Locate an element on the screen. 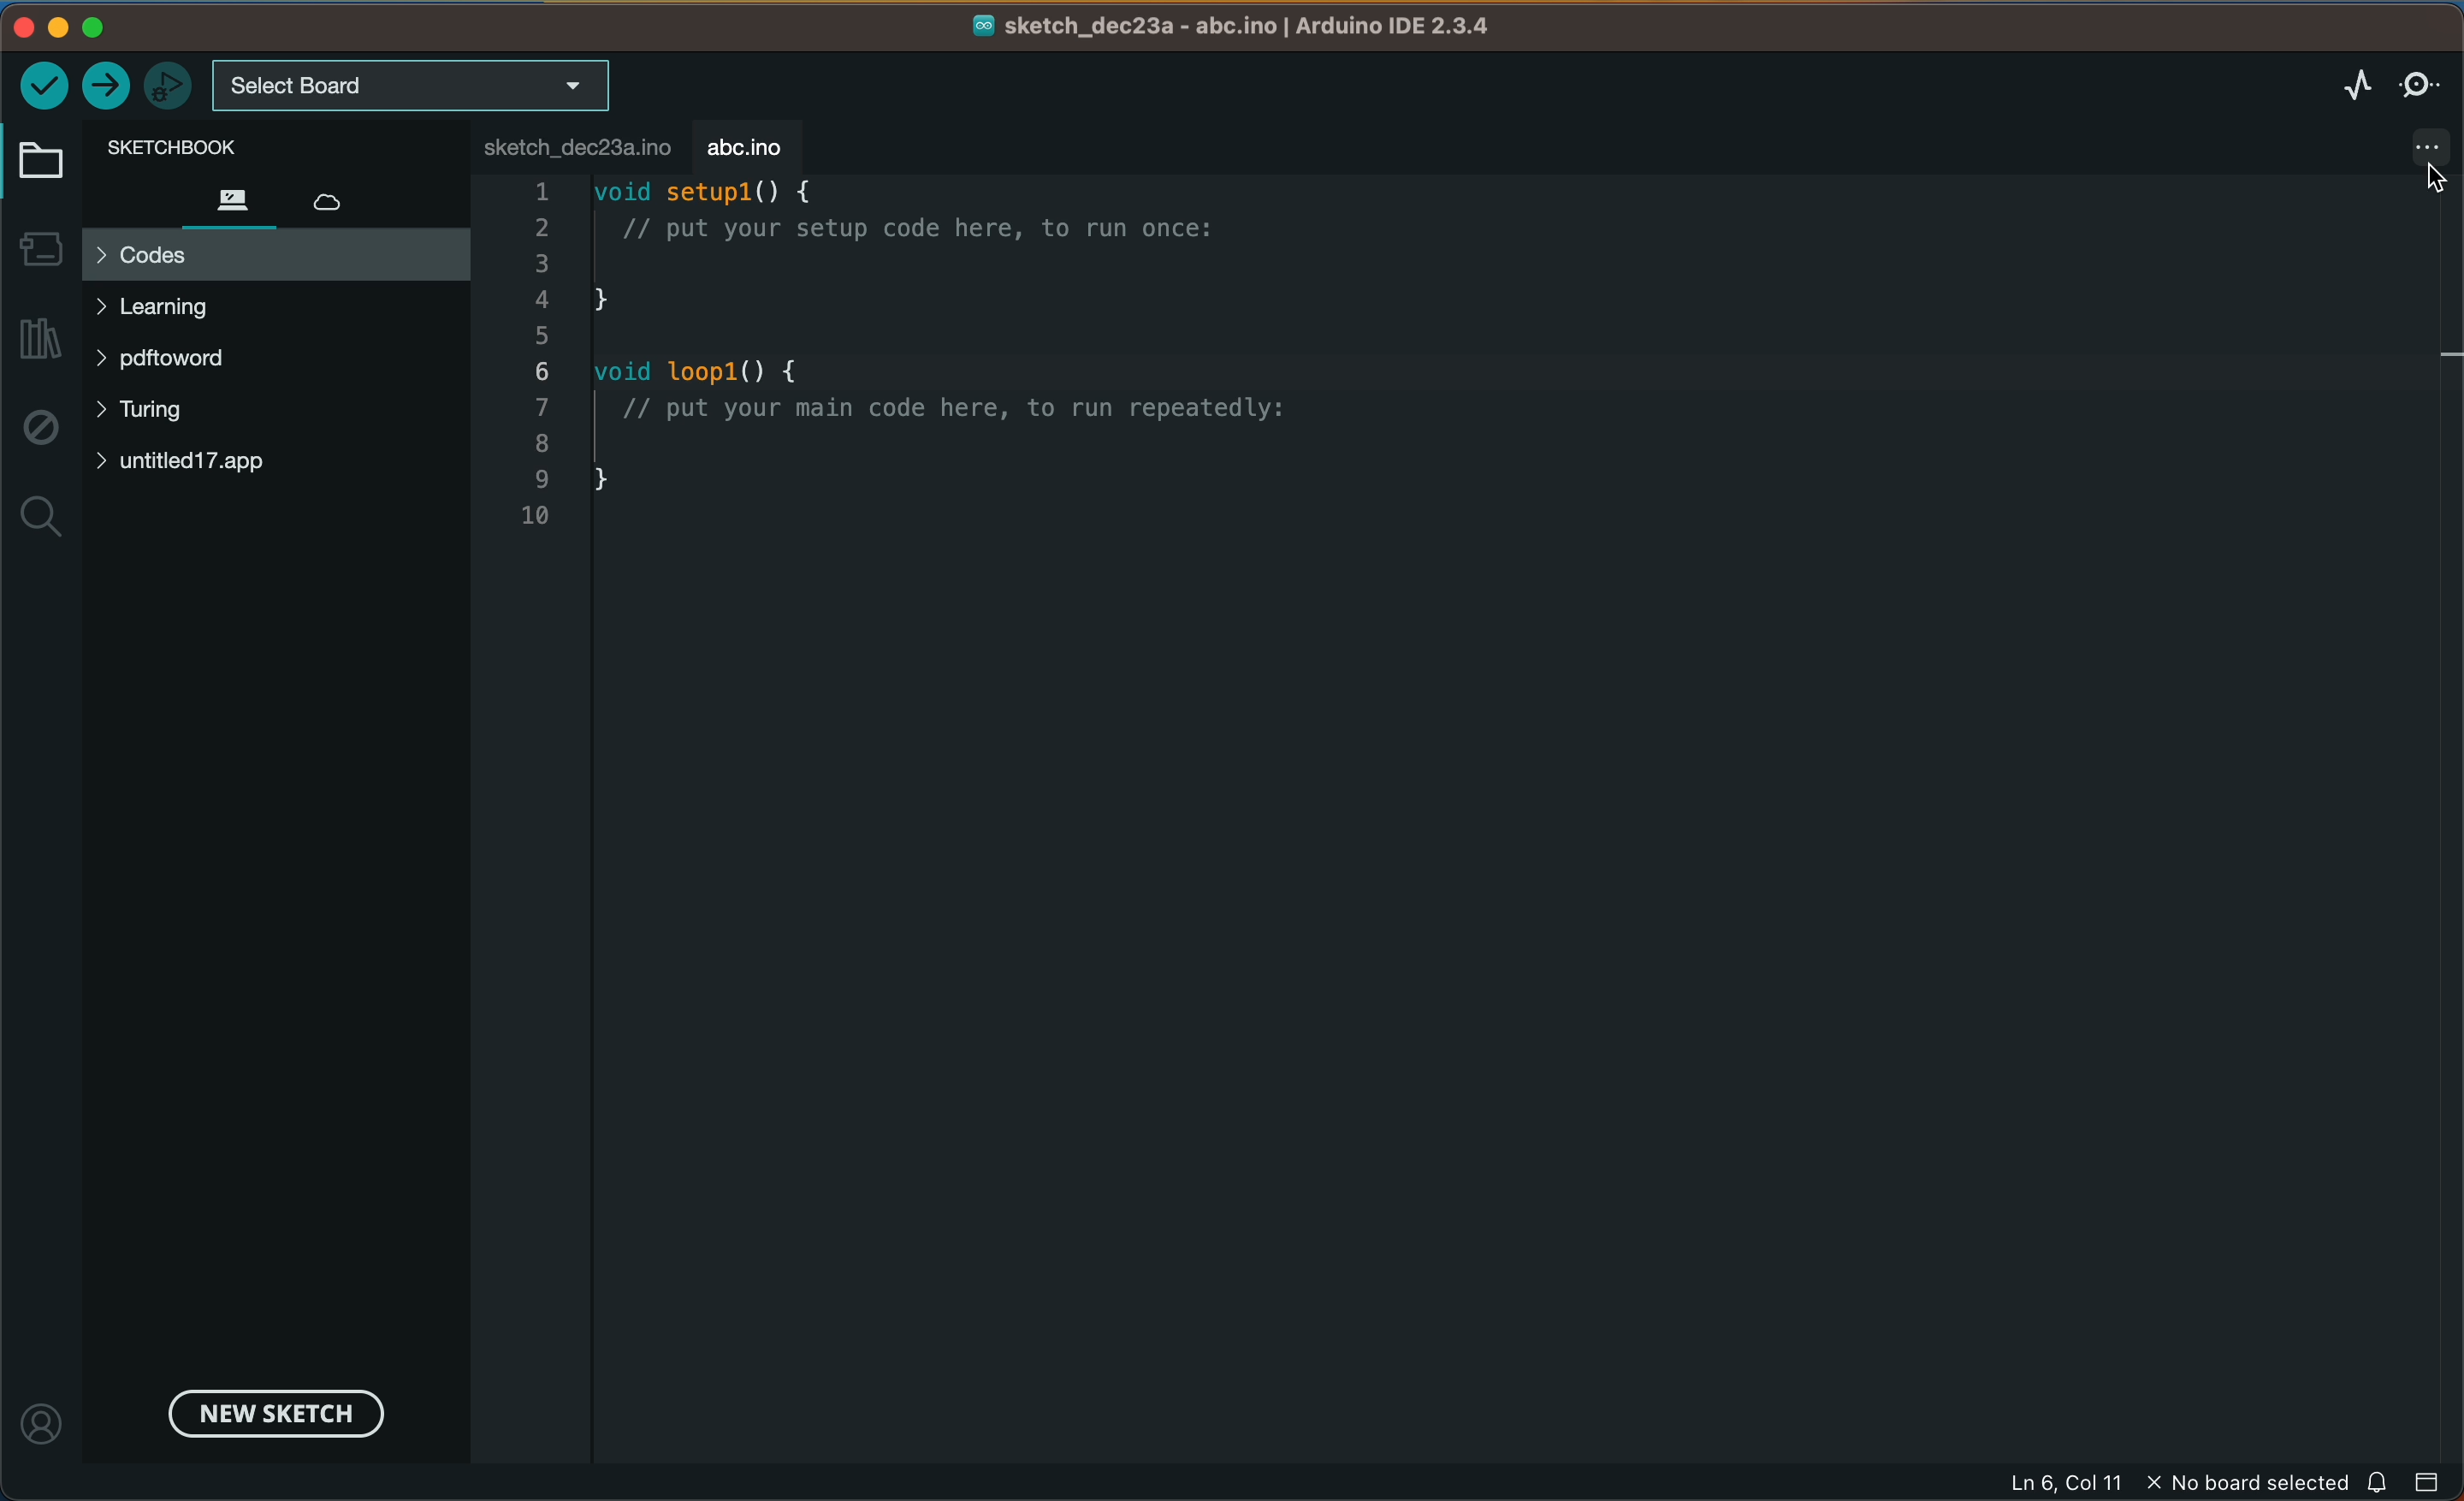  abc is located at coordinates (752, 143).